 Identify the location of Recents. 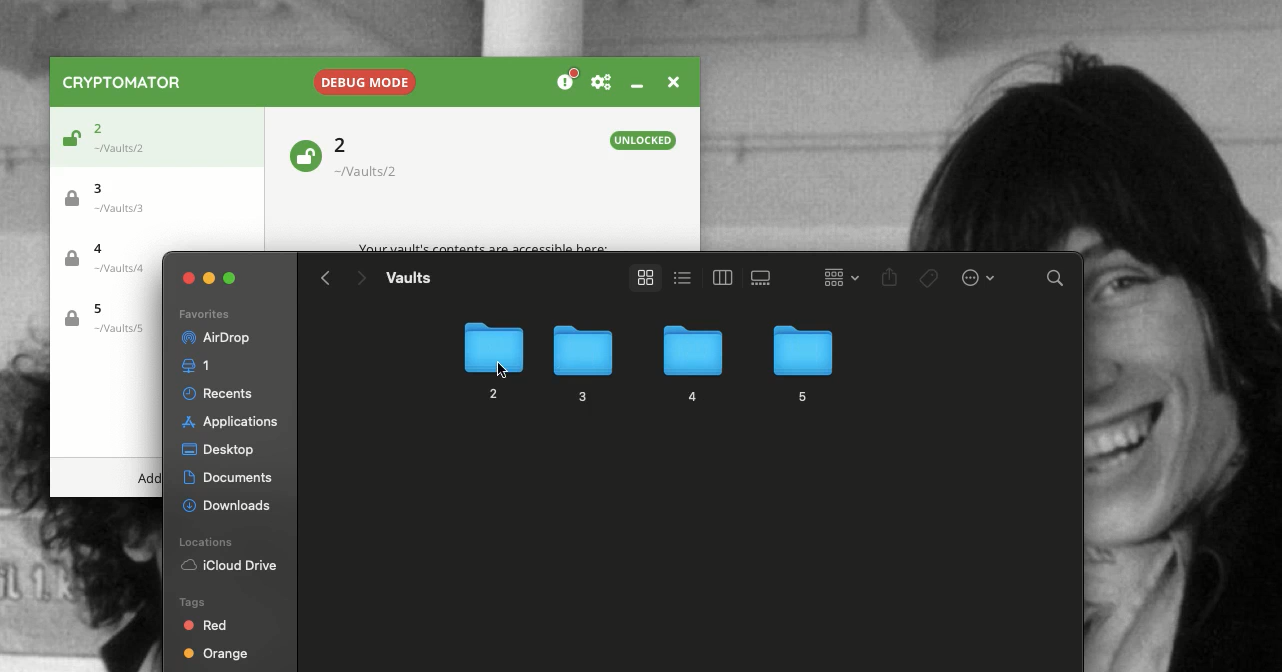
(221, 393).